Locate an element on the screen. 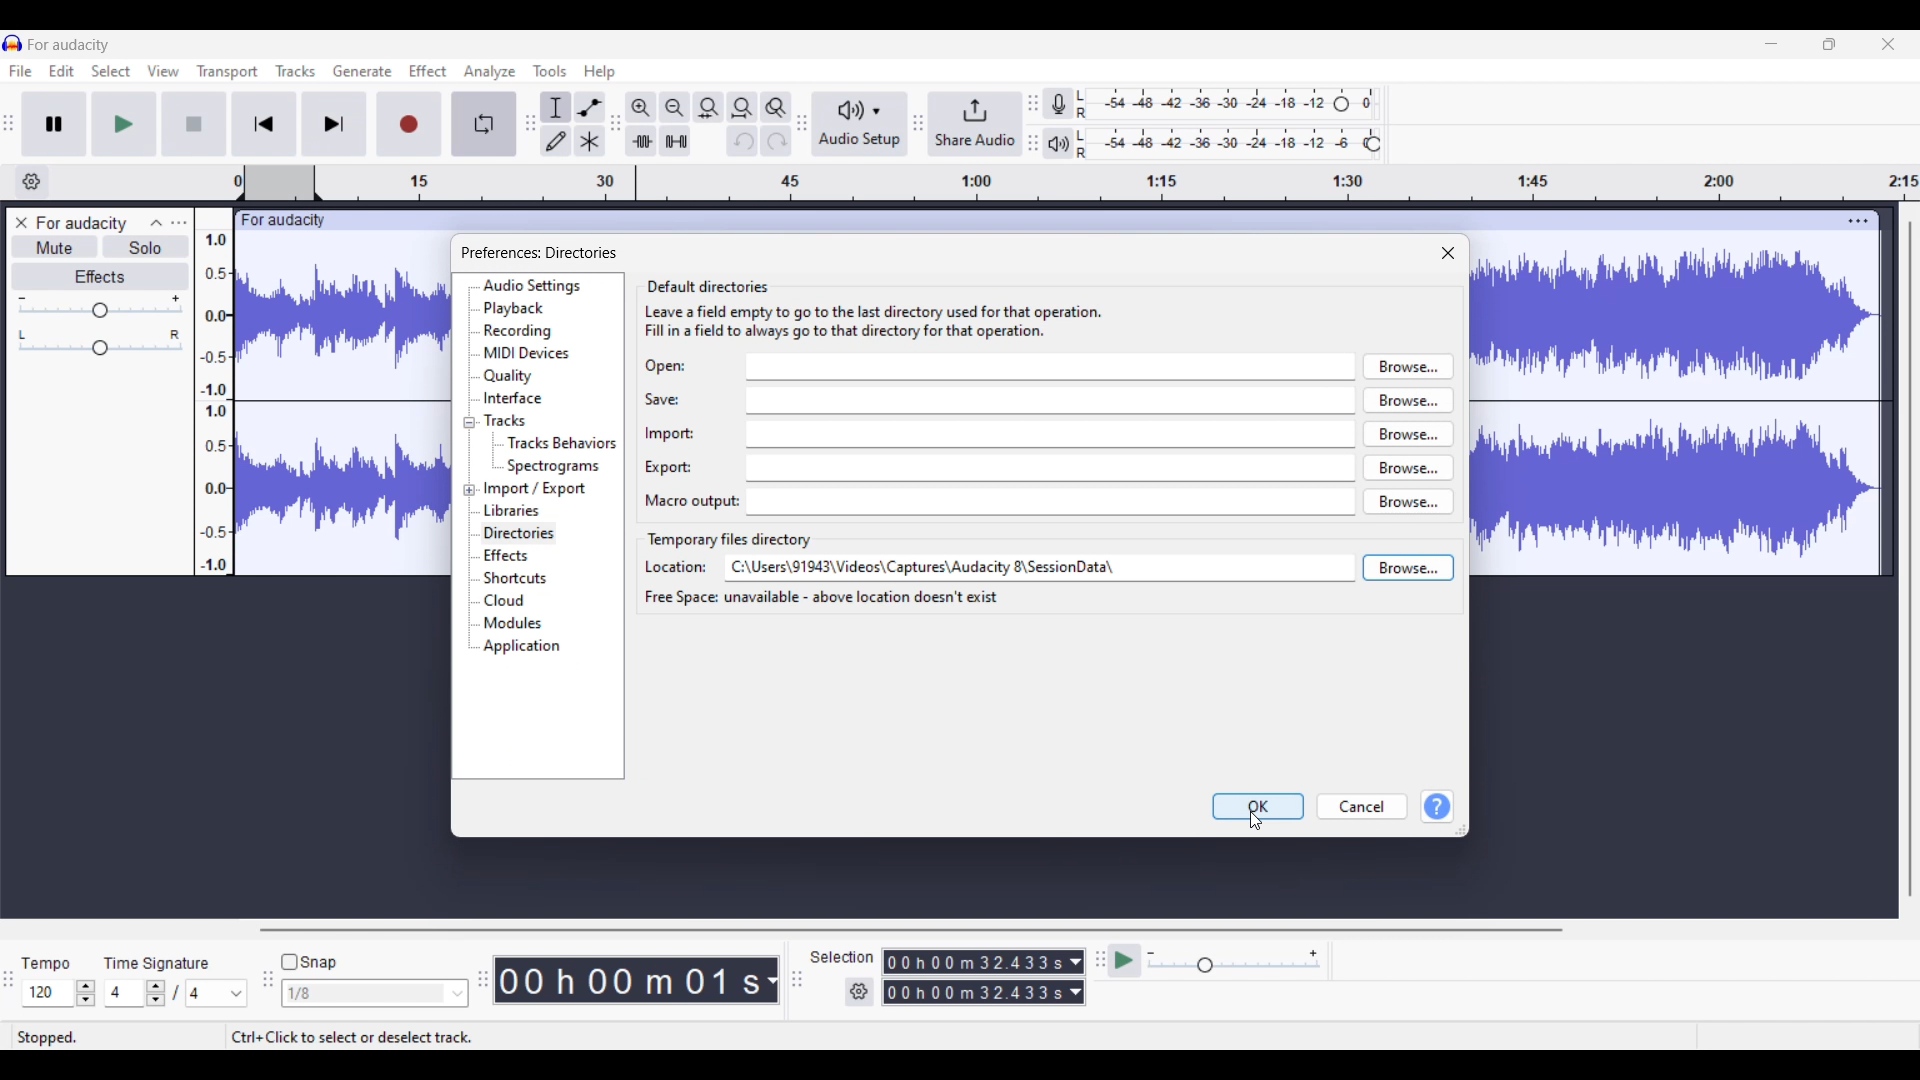  Leave a field empty to go to the last directory used for that operation.
Fill in a field to always go to that directory for that operation. is located at coordinates (874, 323).